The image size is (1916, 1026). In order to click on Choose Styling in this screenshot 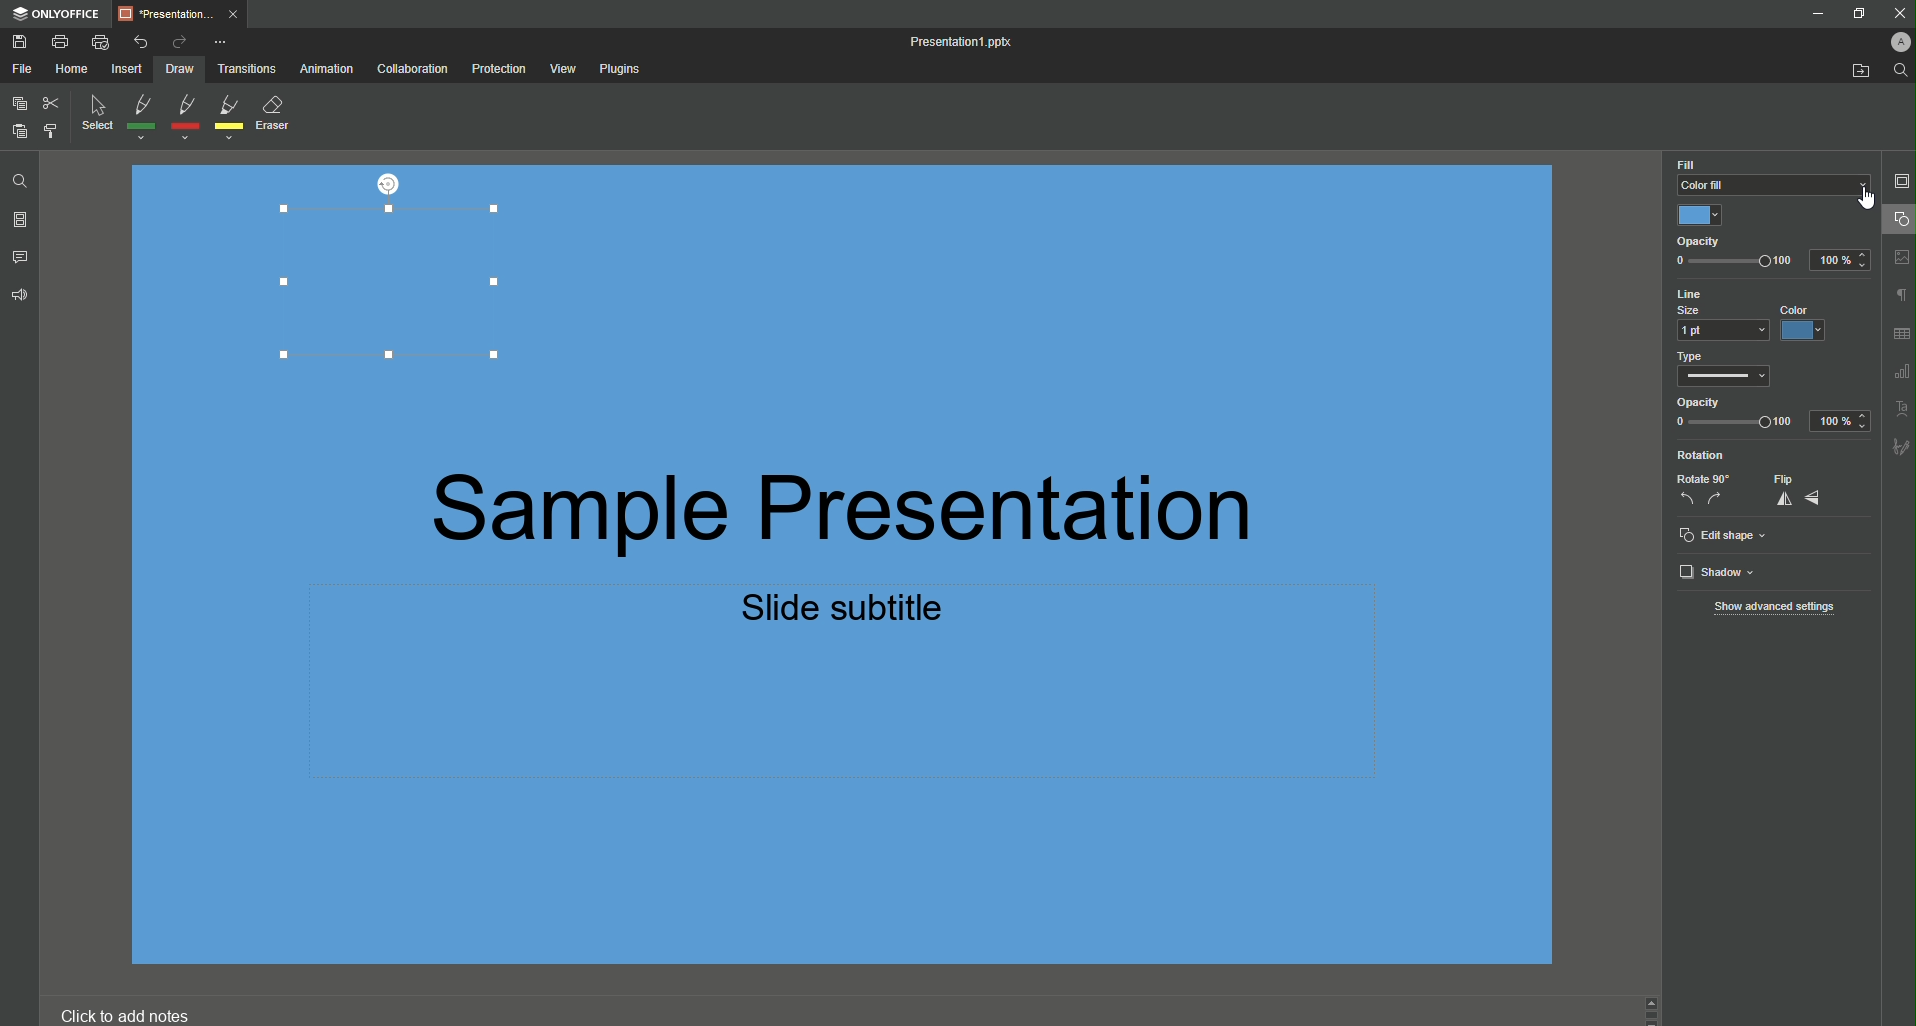, I will do `click(49, 131)`.